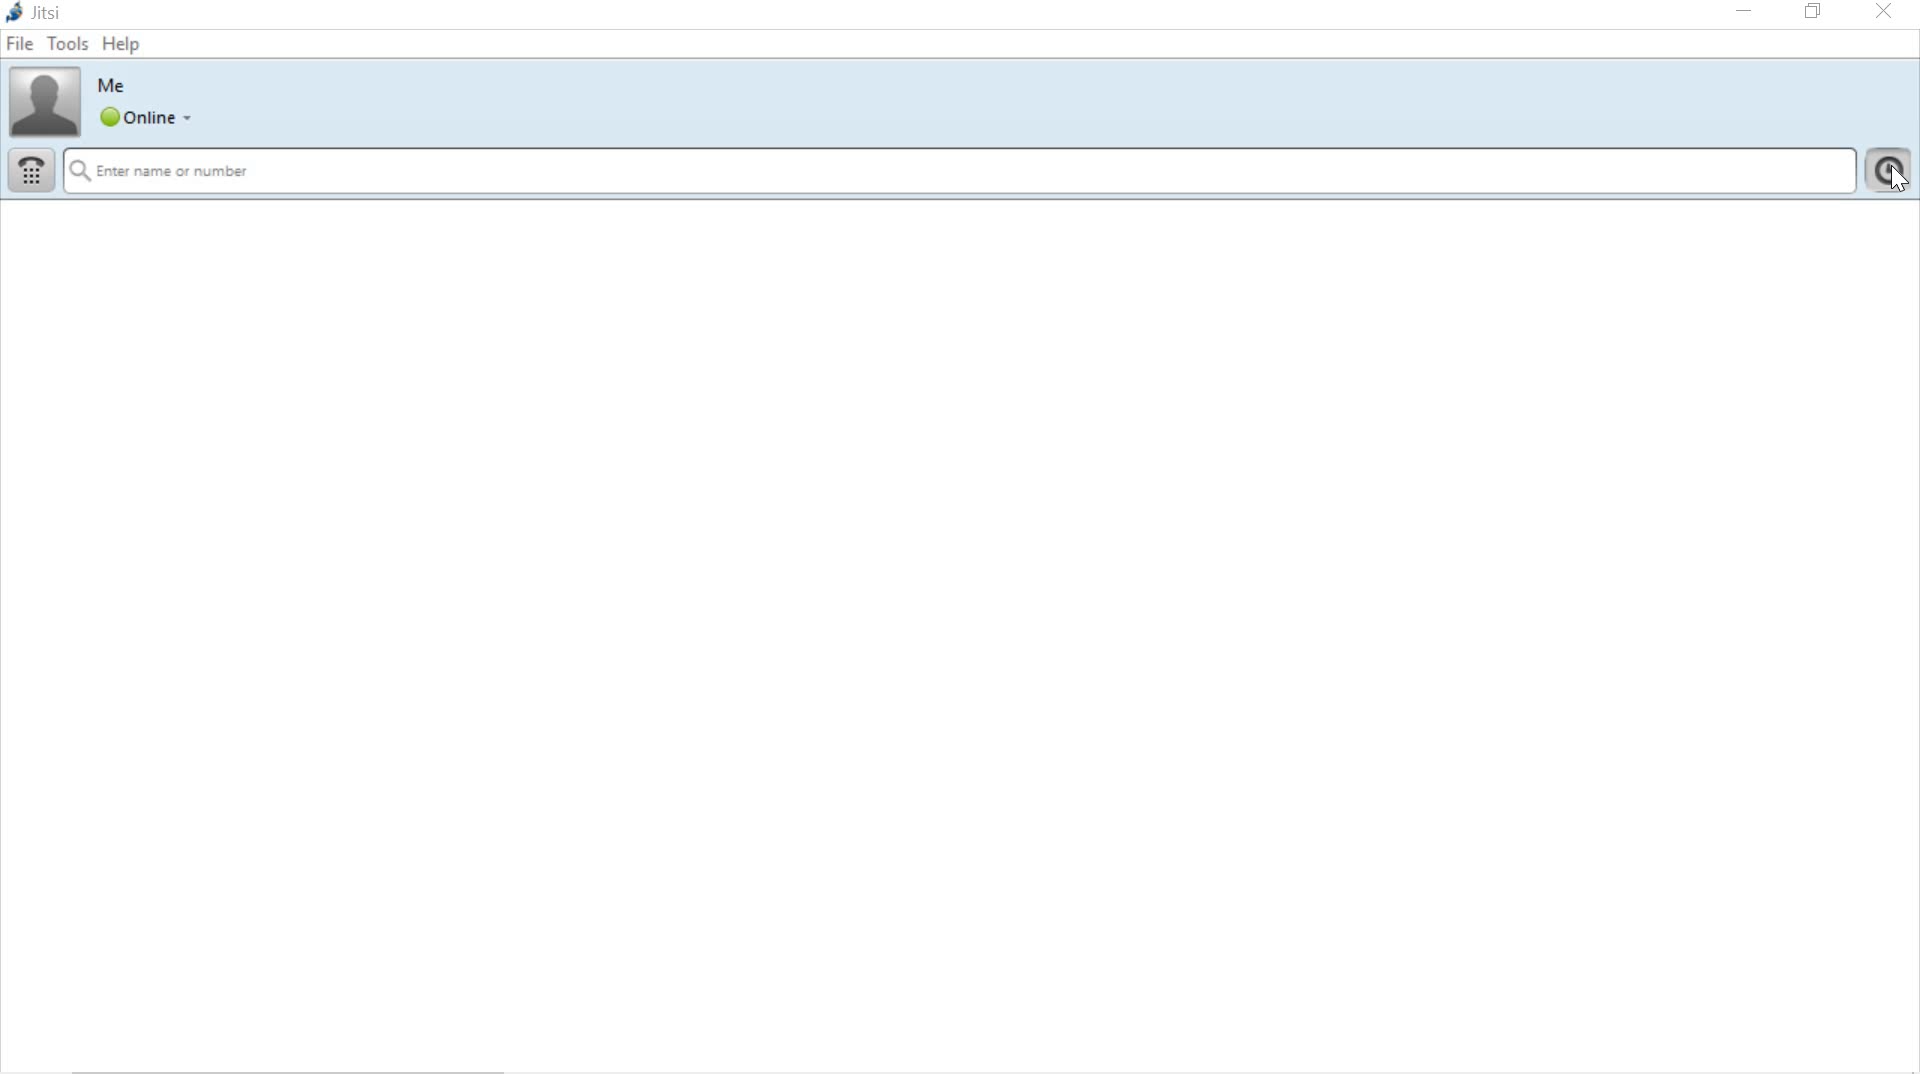 Image resolution: width=1920 pixels, height=1074 pixels. I want to click on close, so click(1886, 13).